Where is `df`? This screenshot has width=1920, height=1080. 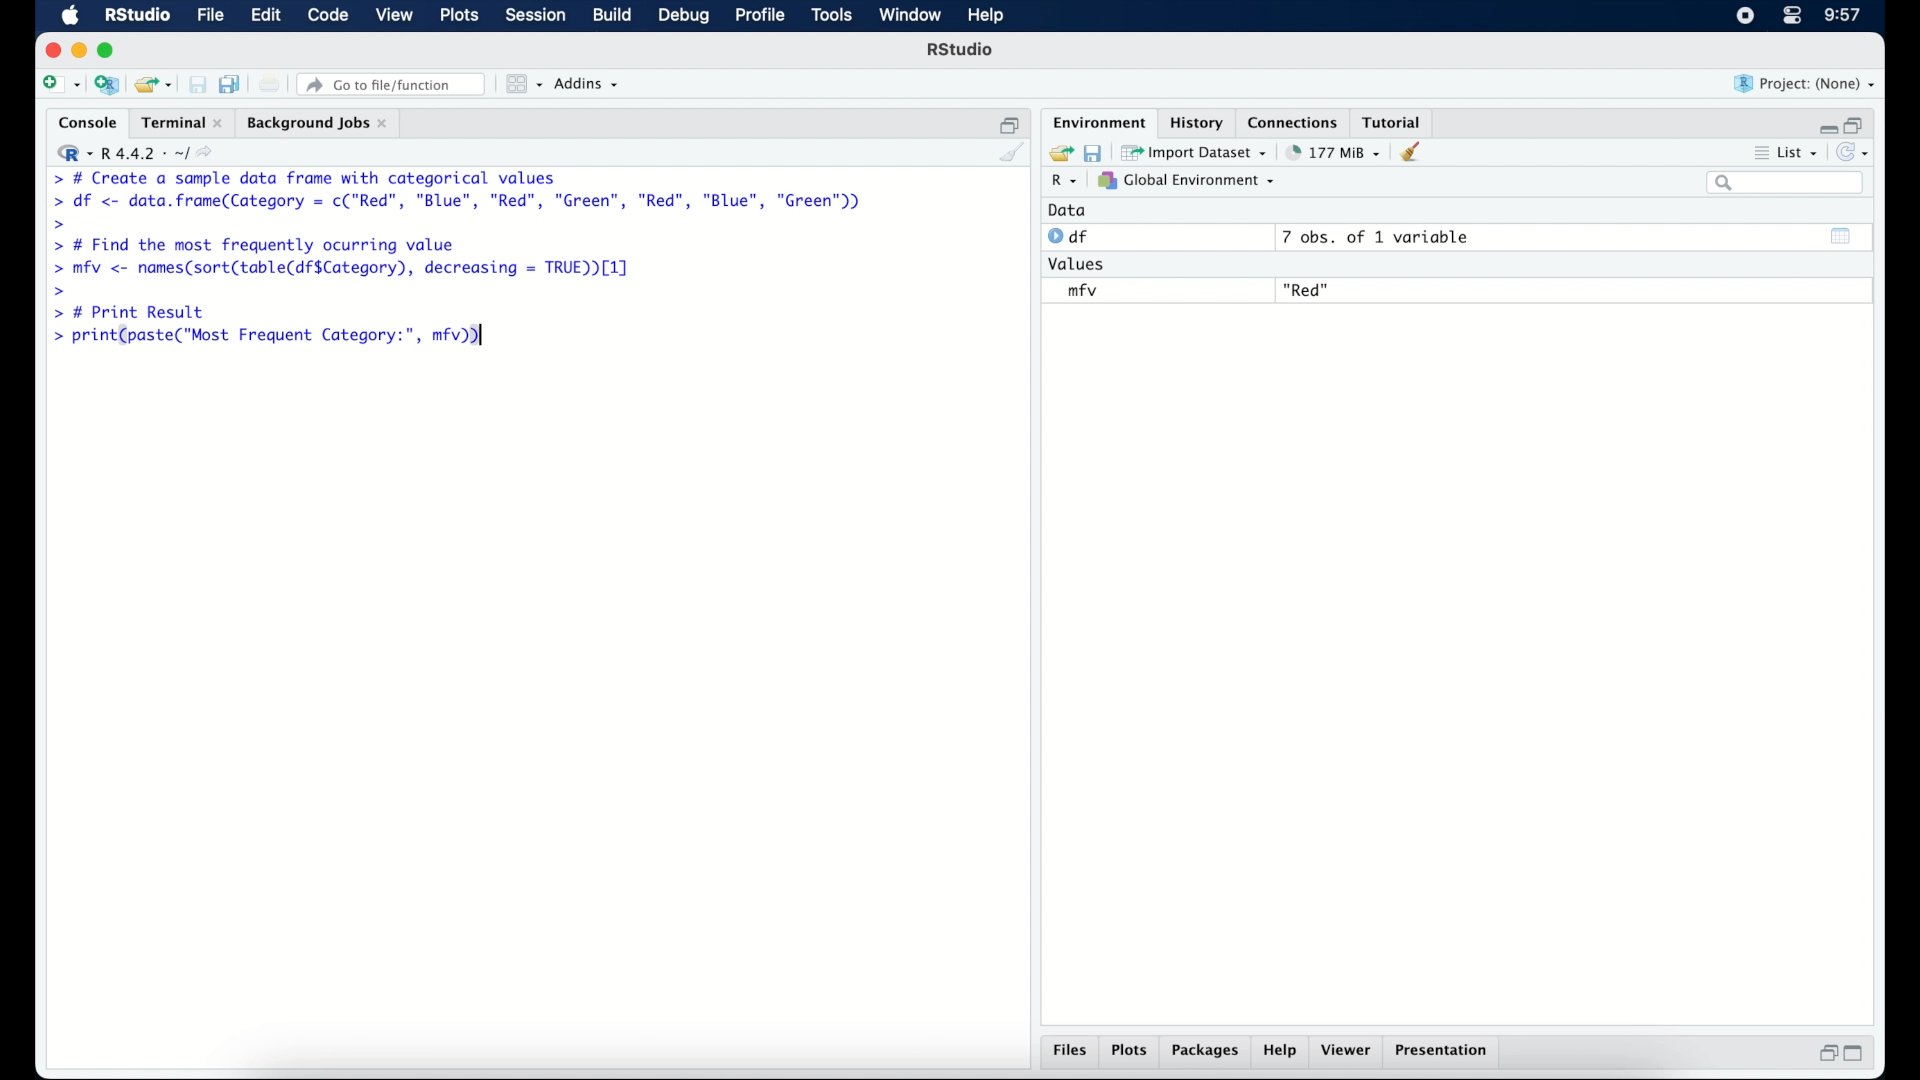
df is located at coordinates (1070, 237).